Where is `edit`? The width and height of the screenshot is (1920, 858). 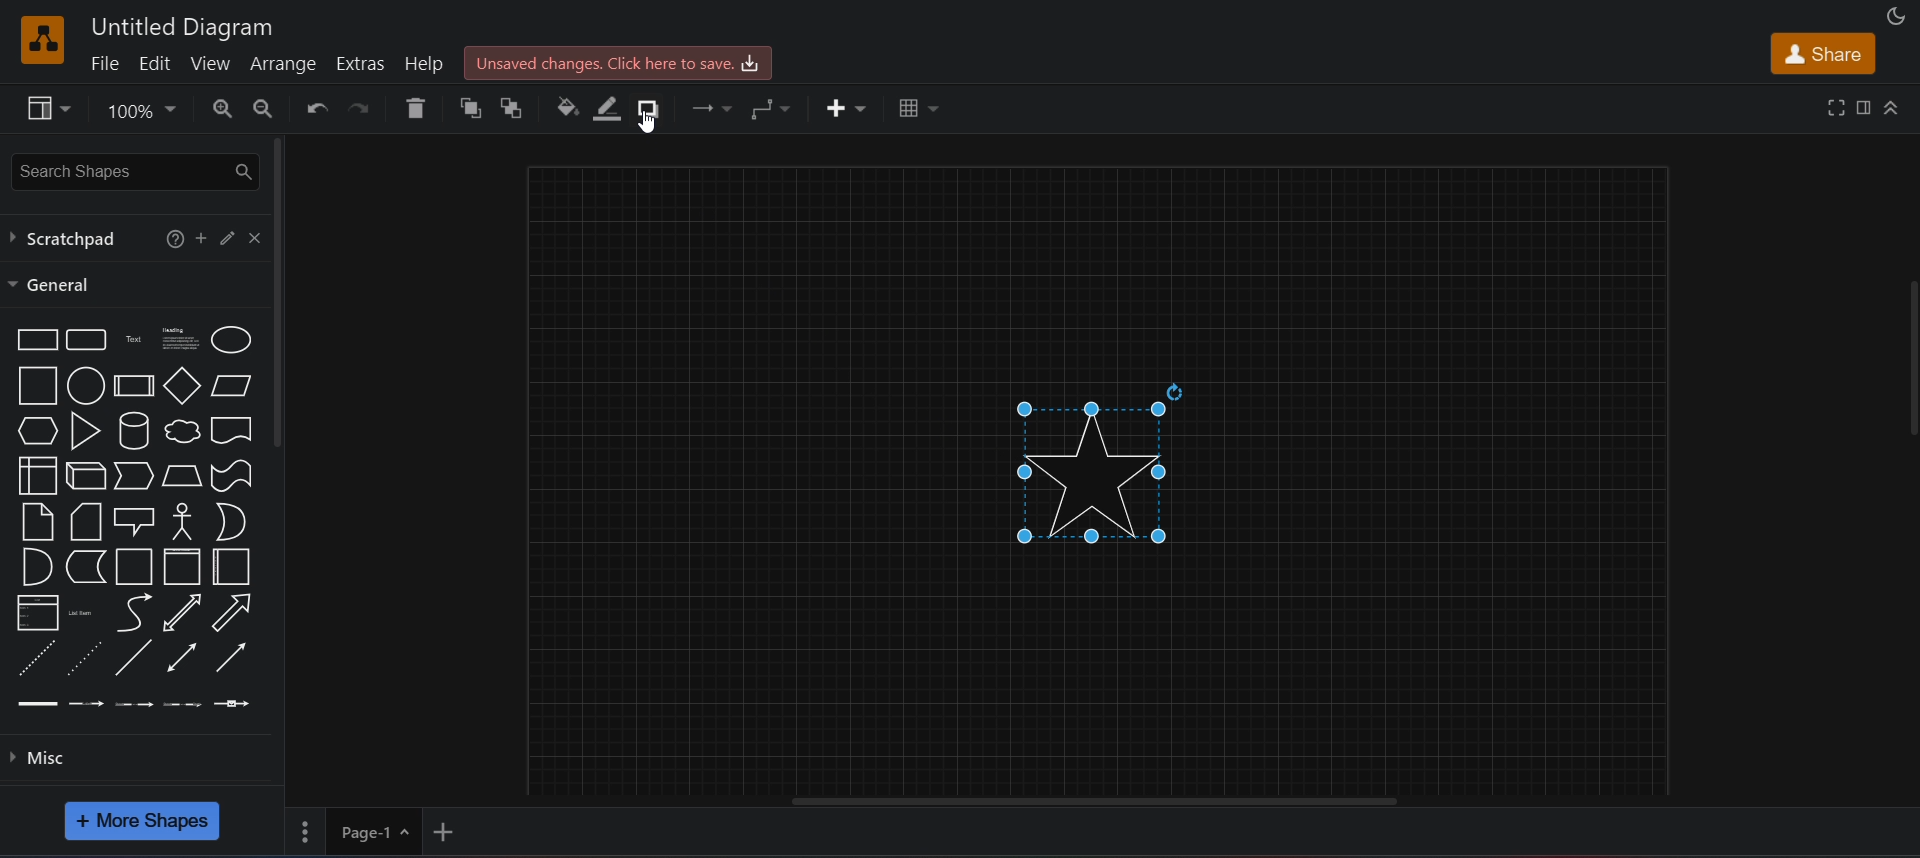 edit is located at coordinates (163, 61).